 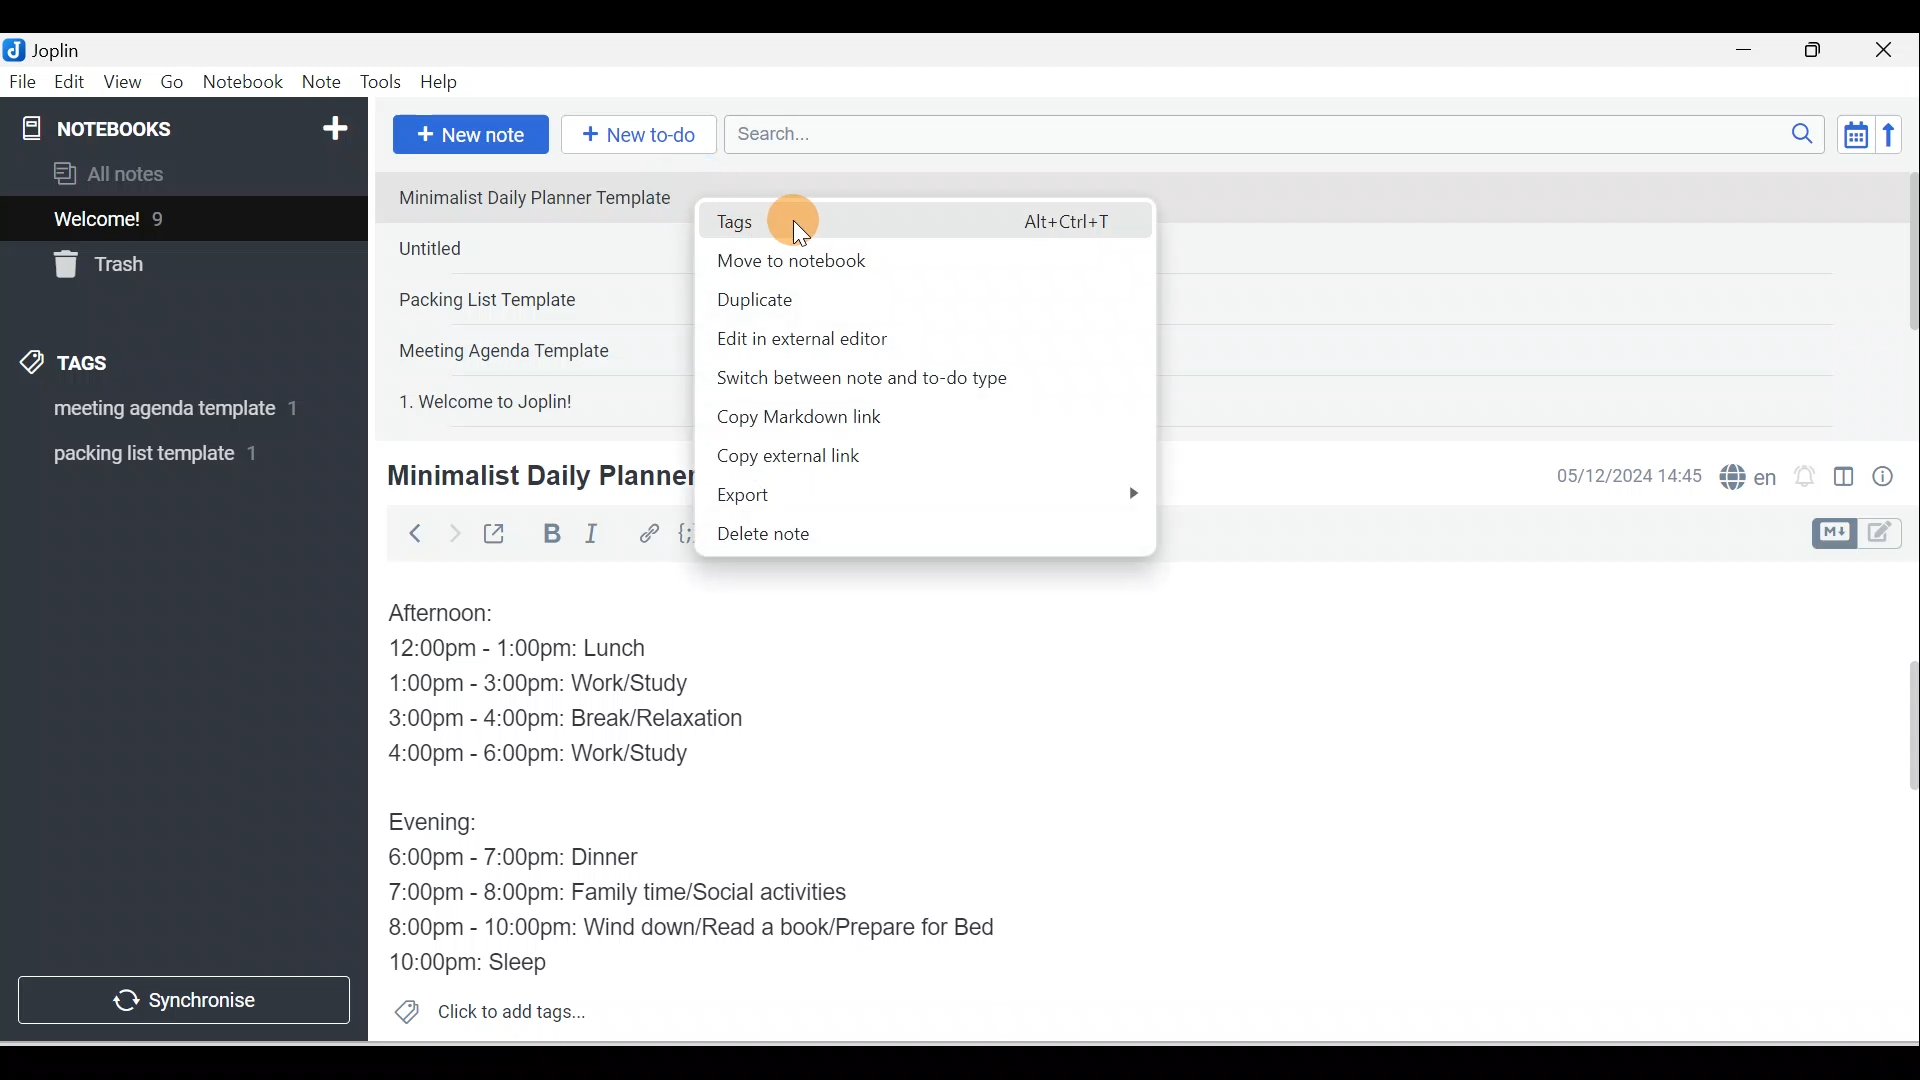 I want to click on Italic, so click(x=595, y=537).